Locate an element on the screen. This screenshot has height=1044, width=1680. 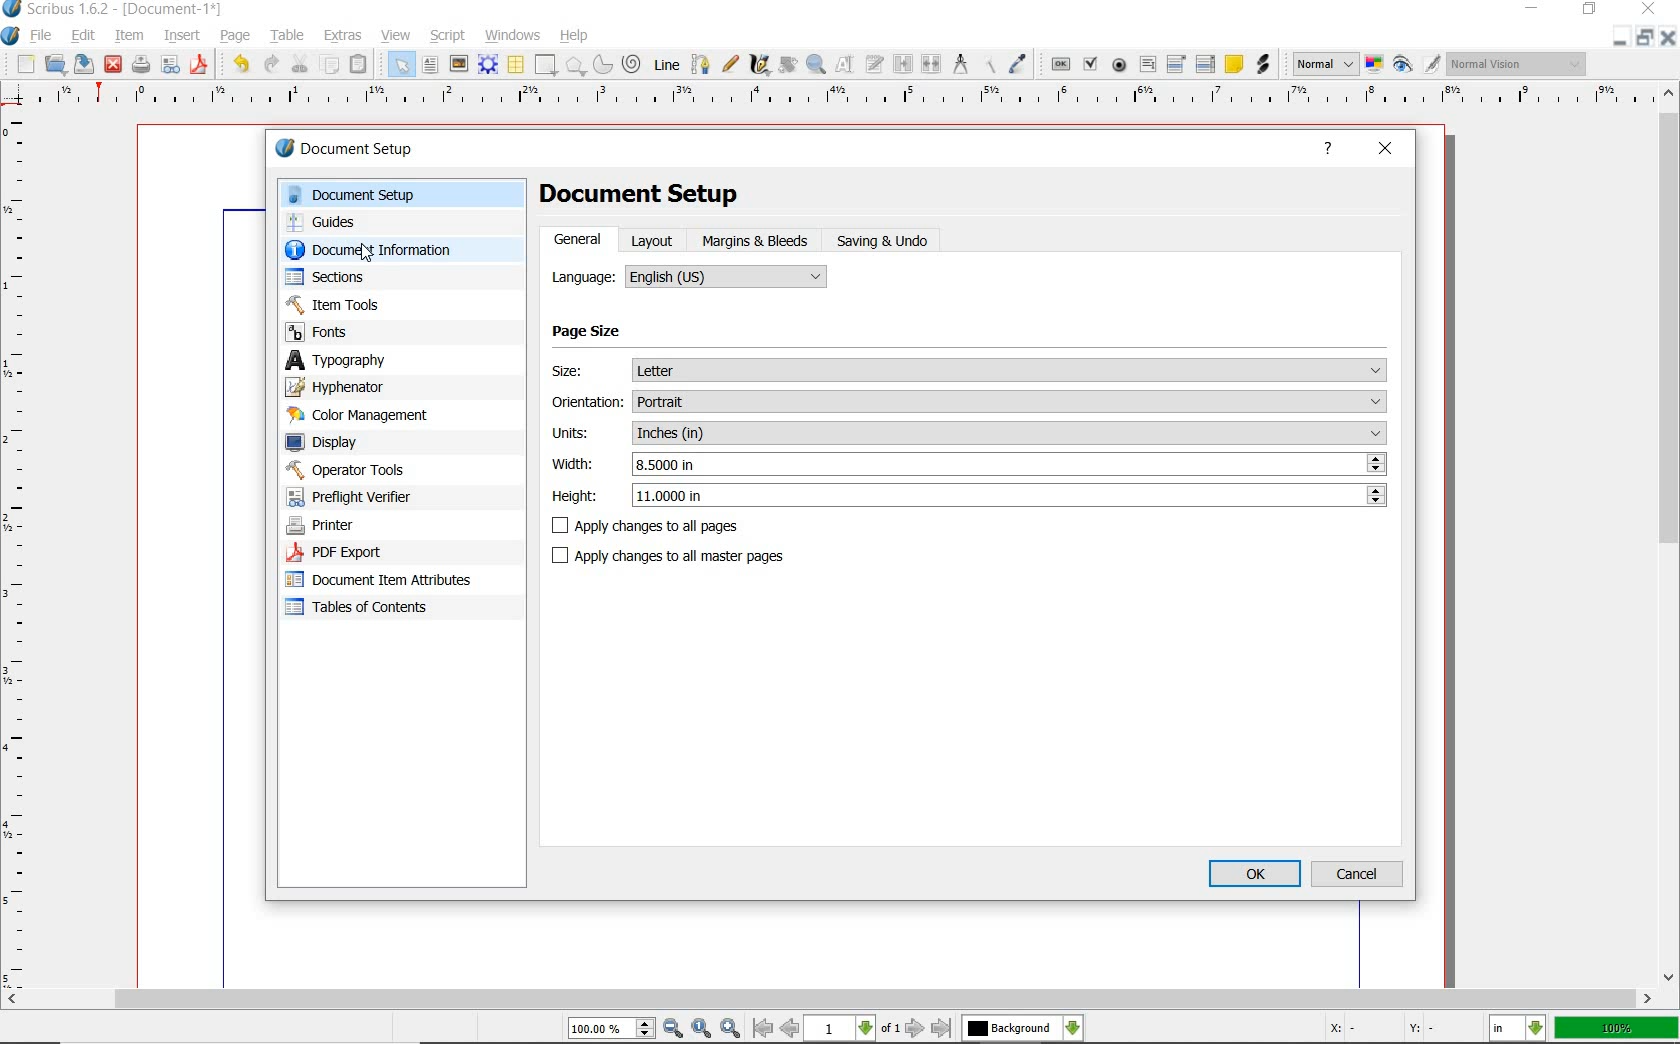
file is located at coordinates (42, 34).